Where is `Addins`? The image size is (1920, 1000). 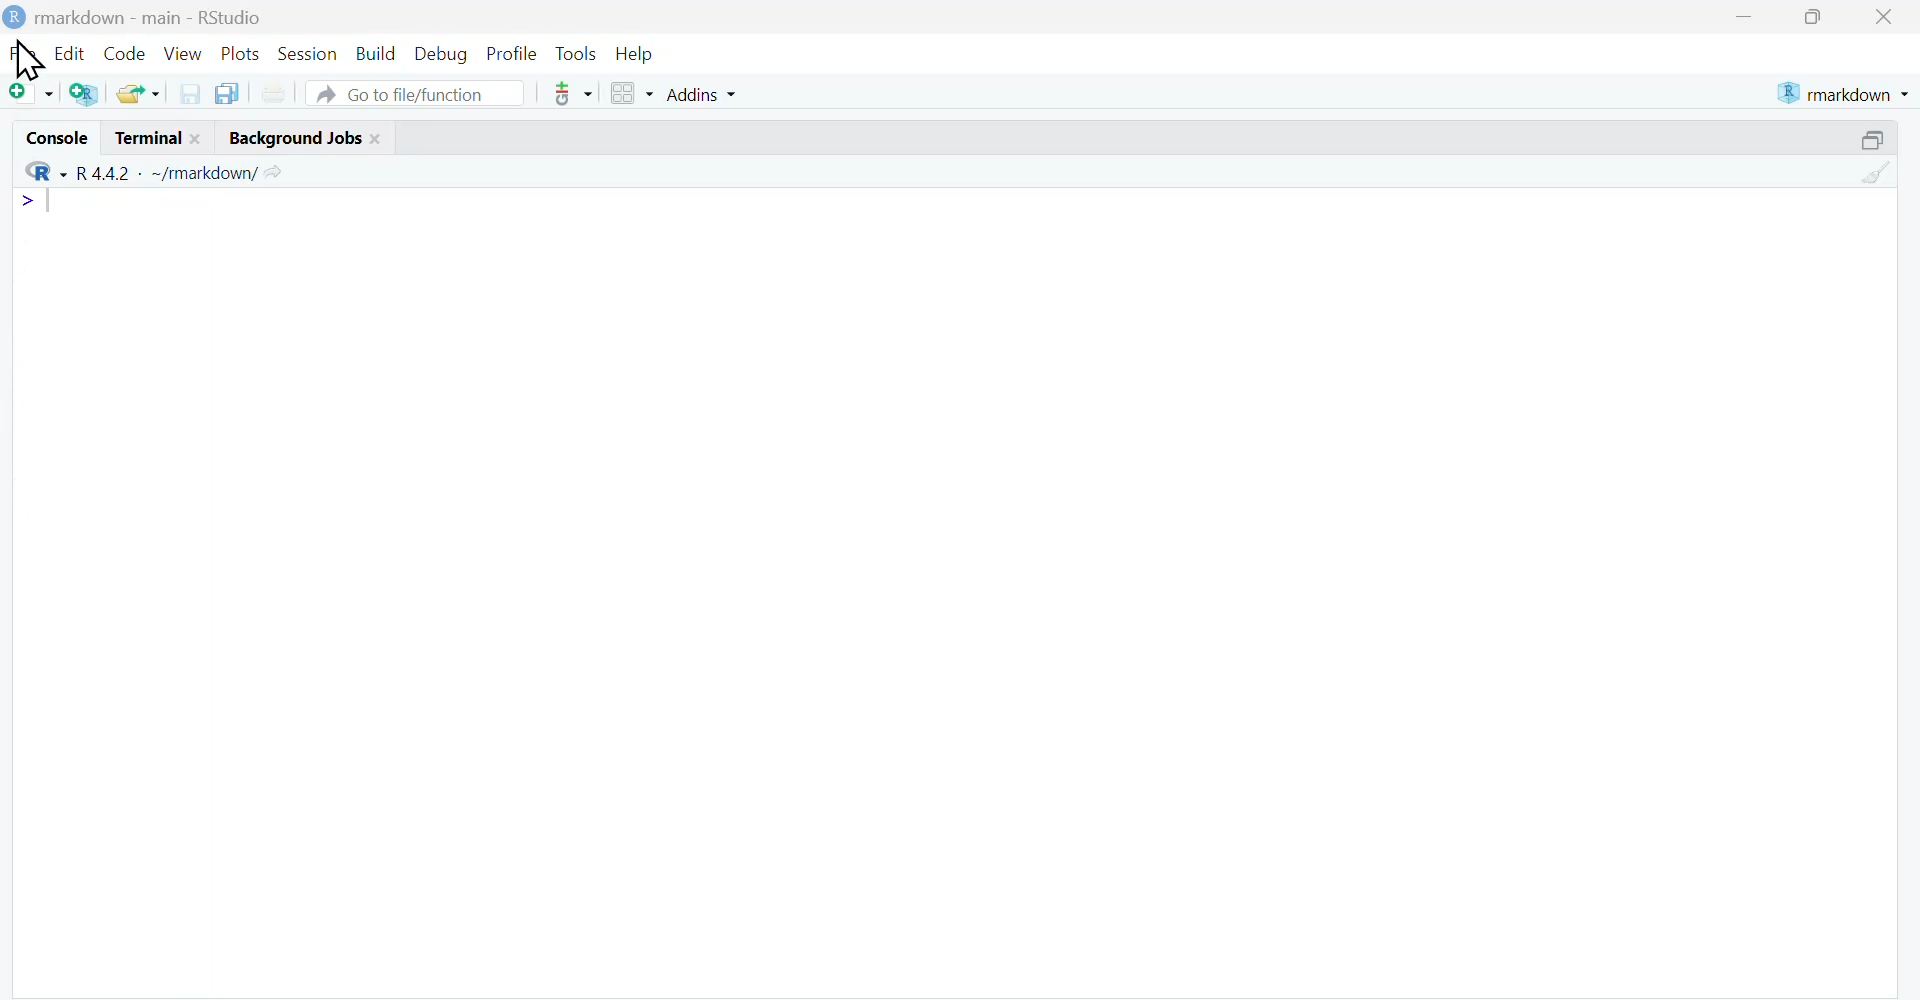
Addins is located at coordinates (699, 93).